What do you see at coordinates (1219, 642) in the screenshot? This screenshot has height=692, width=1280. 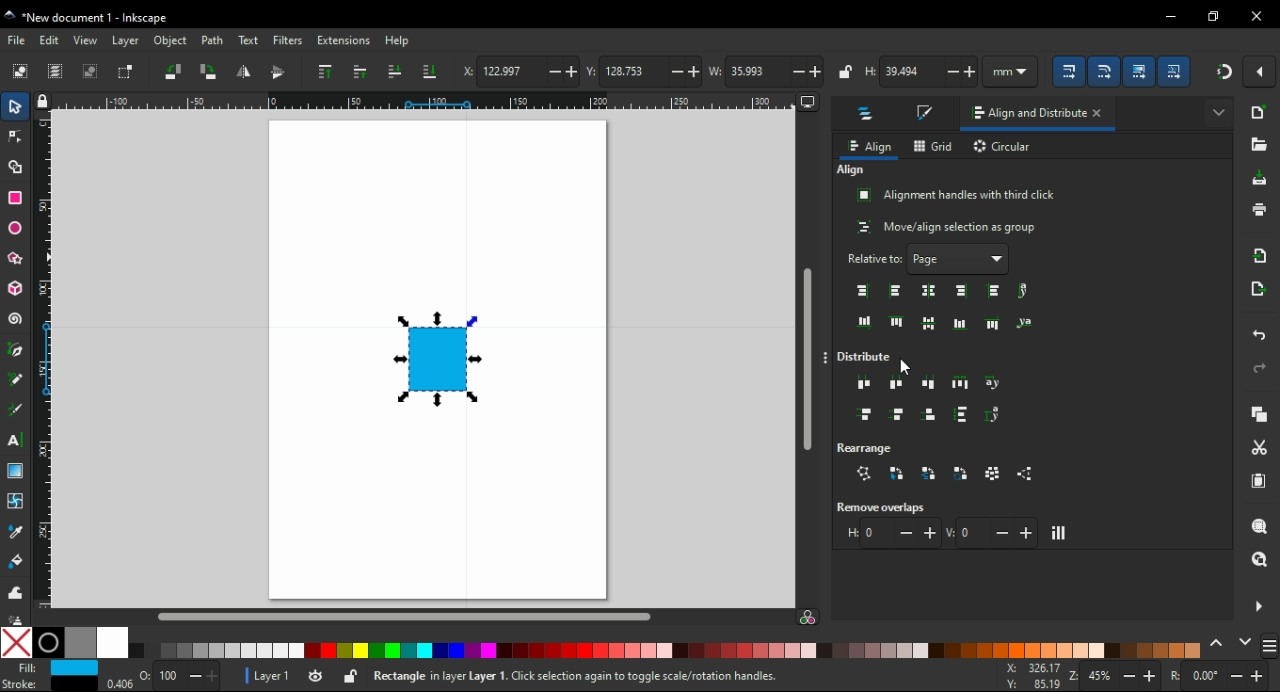 I see `previous` at bounding box center [1219, 642].